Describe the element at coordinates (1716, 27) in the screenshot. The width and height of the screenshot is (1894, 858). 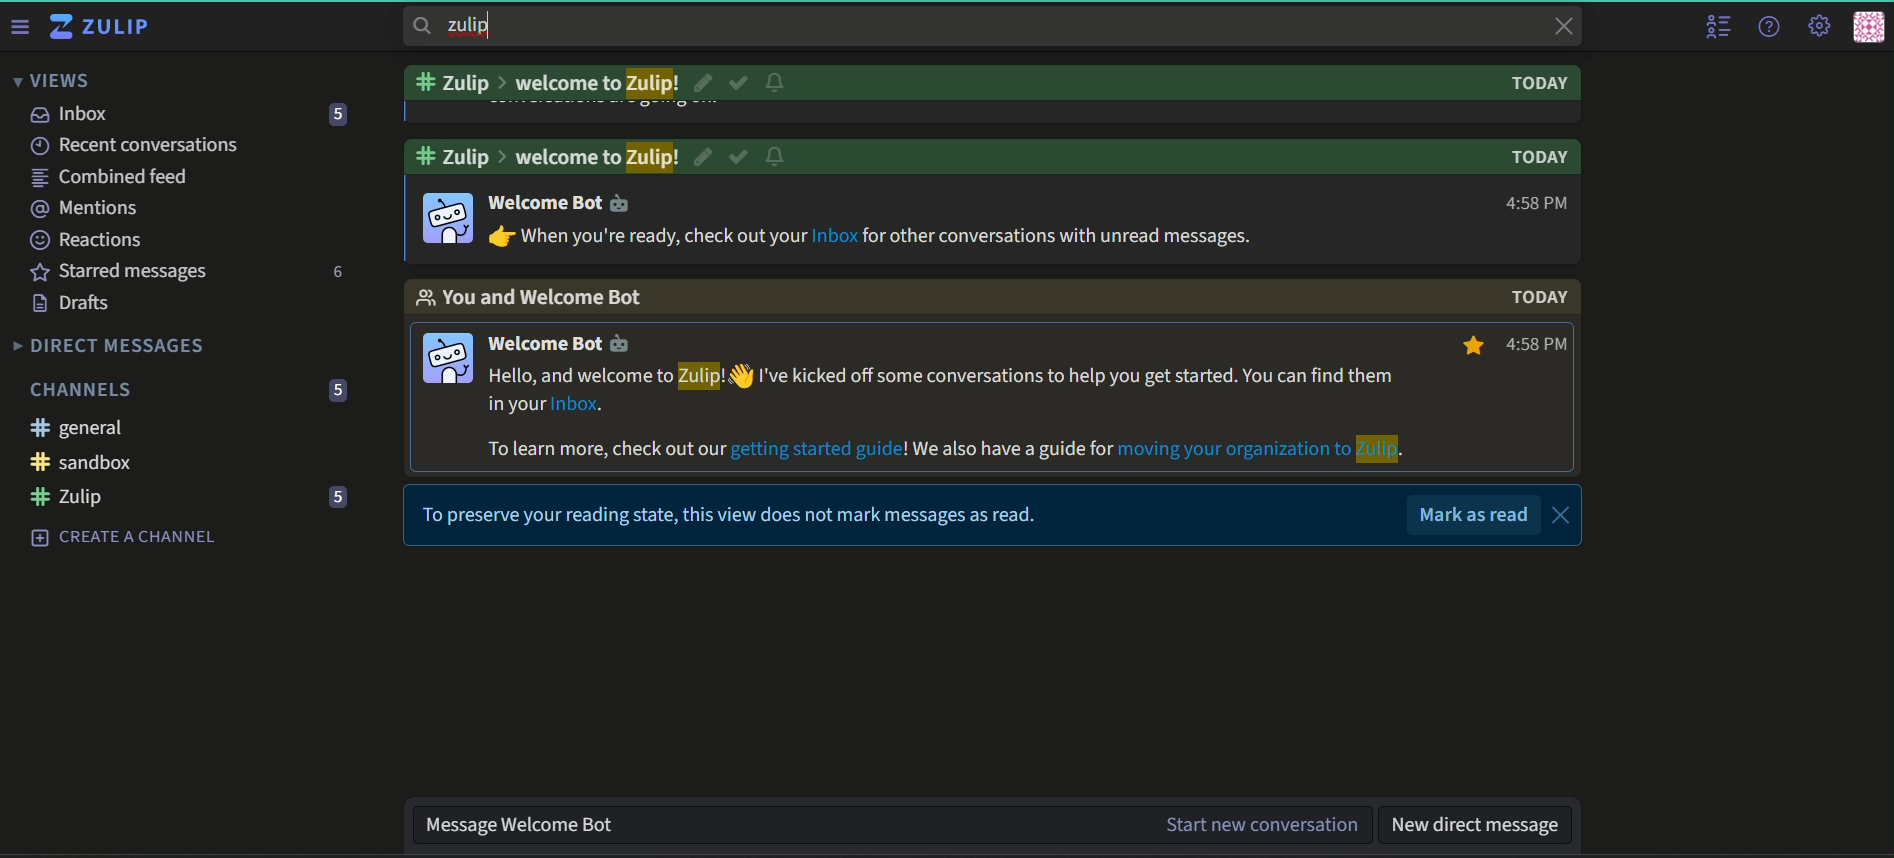
I see `user list` at that location.